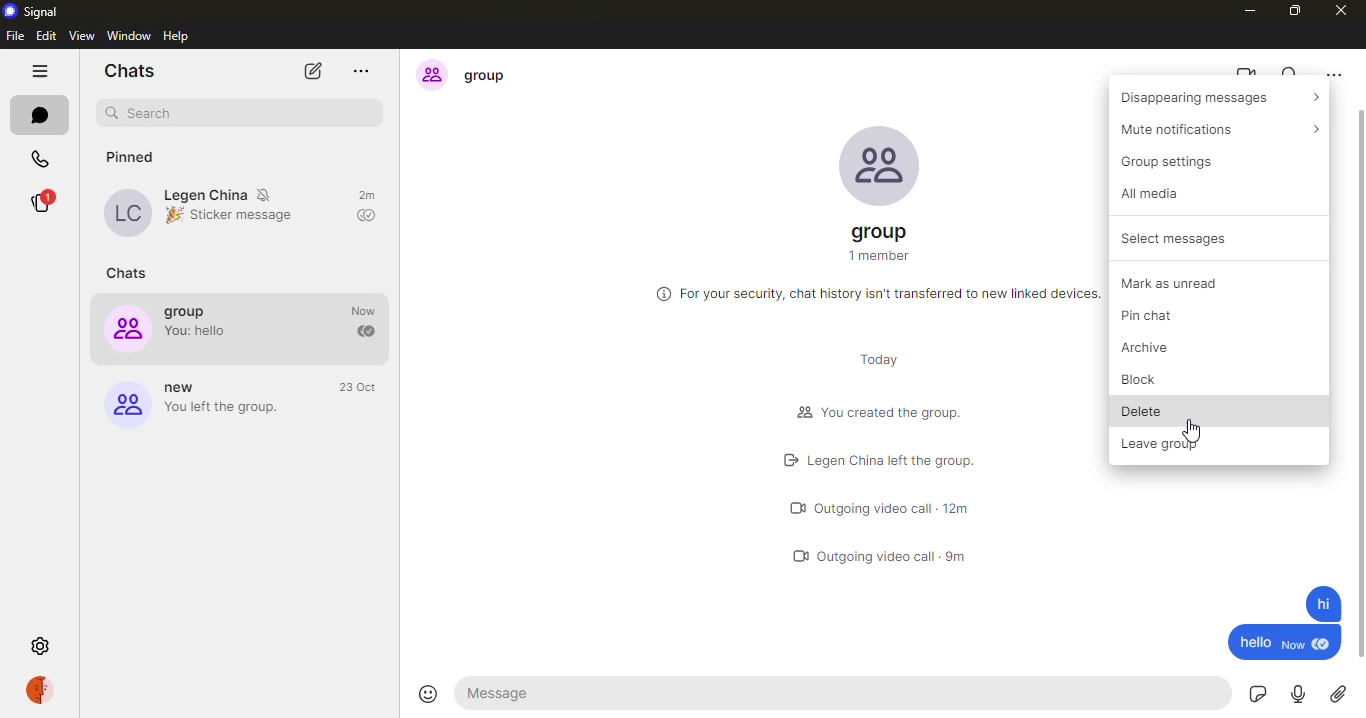  Describe the element at coordinates (173, 216) in the screenshot. I see `emoji` at that location.